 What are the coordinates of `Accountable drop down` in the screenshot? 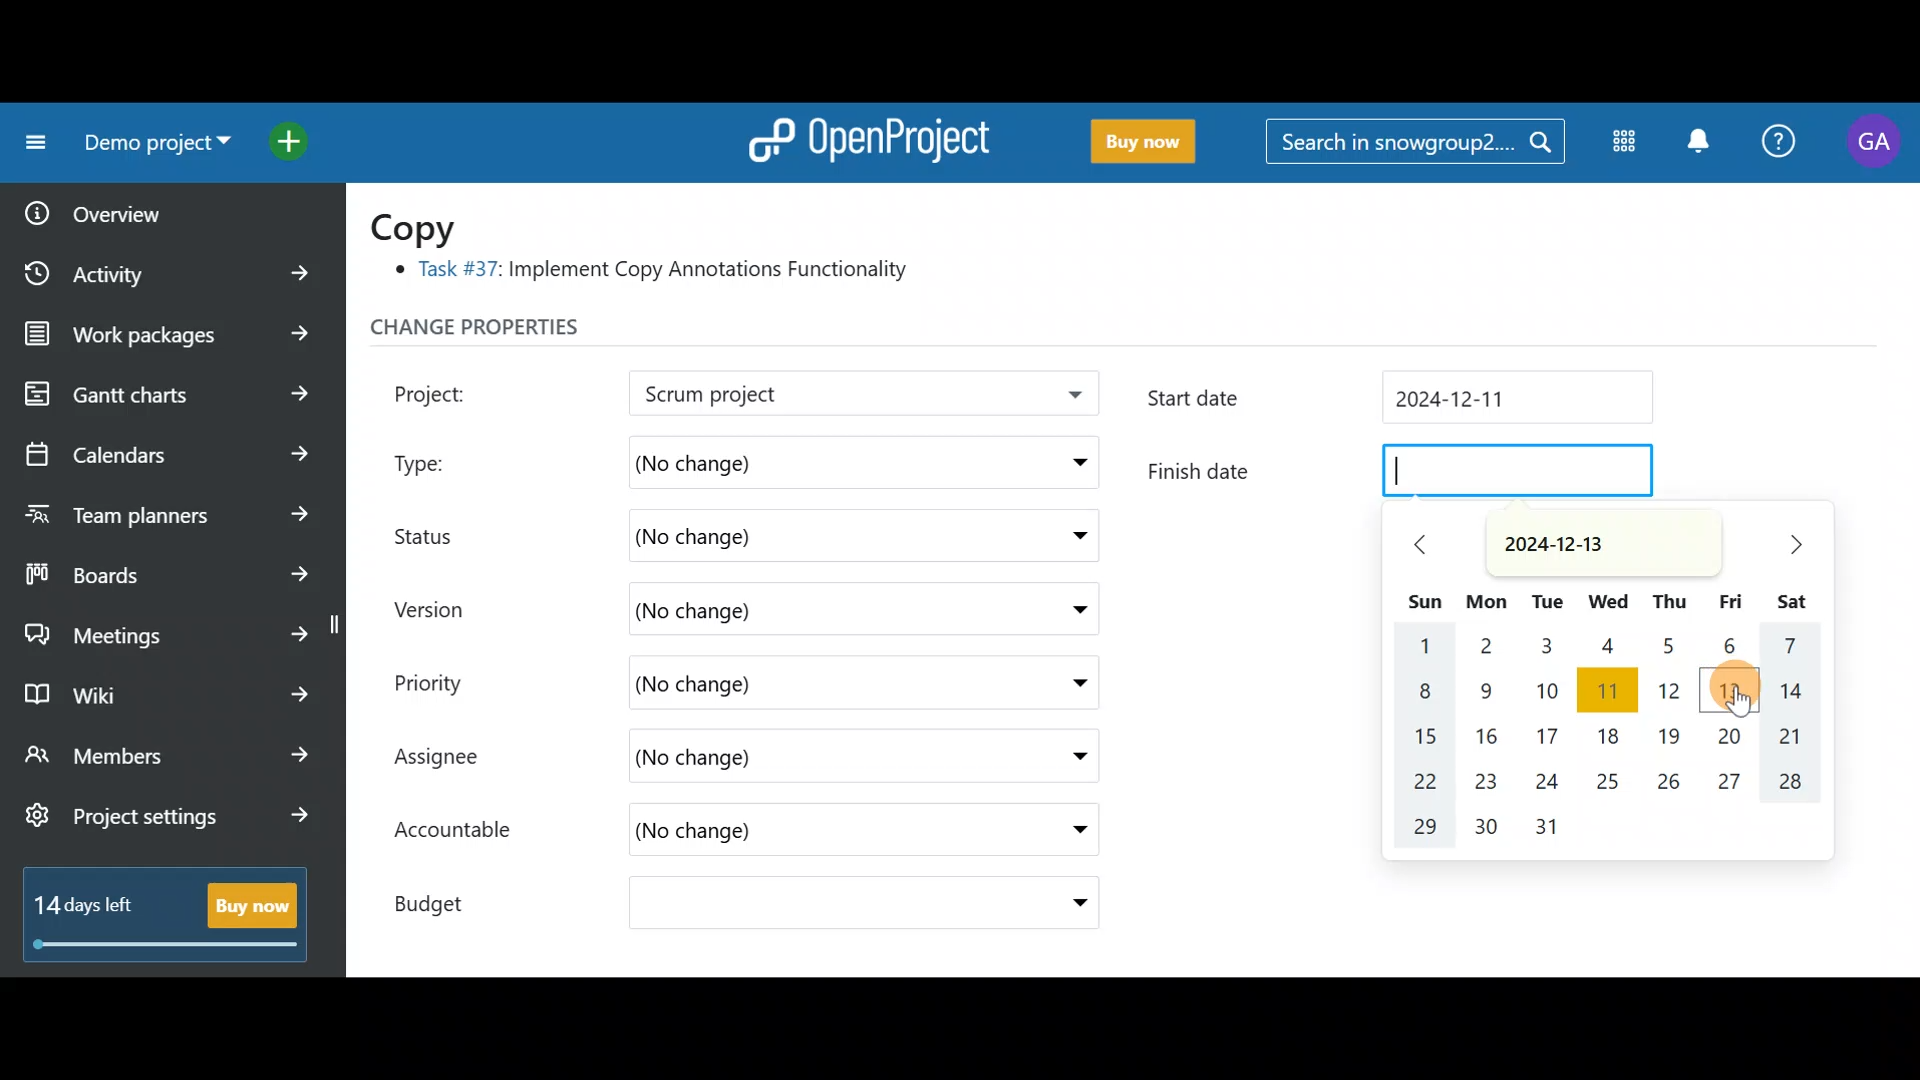 It's located at (1069, 831).